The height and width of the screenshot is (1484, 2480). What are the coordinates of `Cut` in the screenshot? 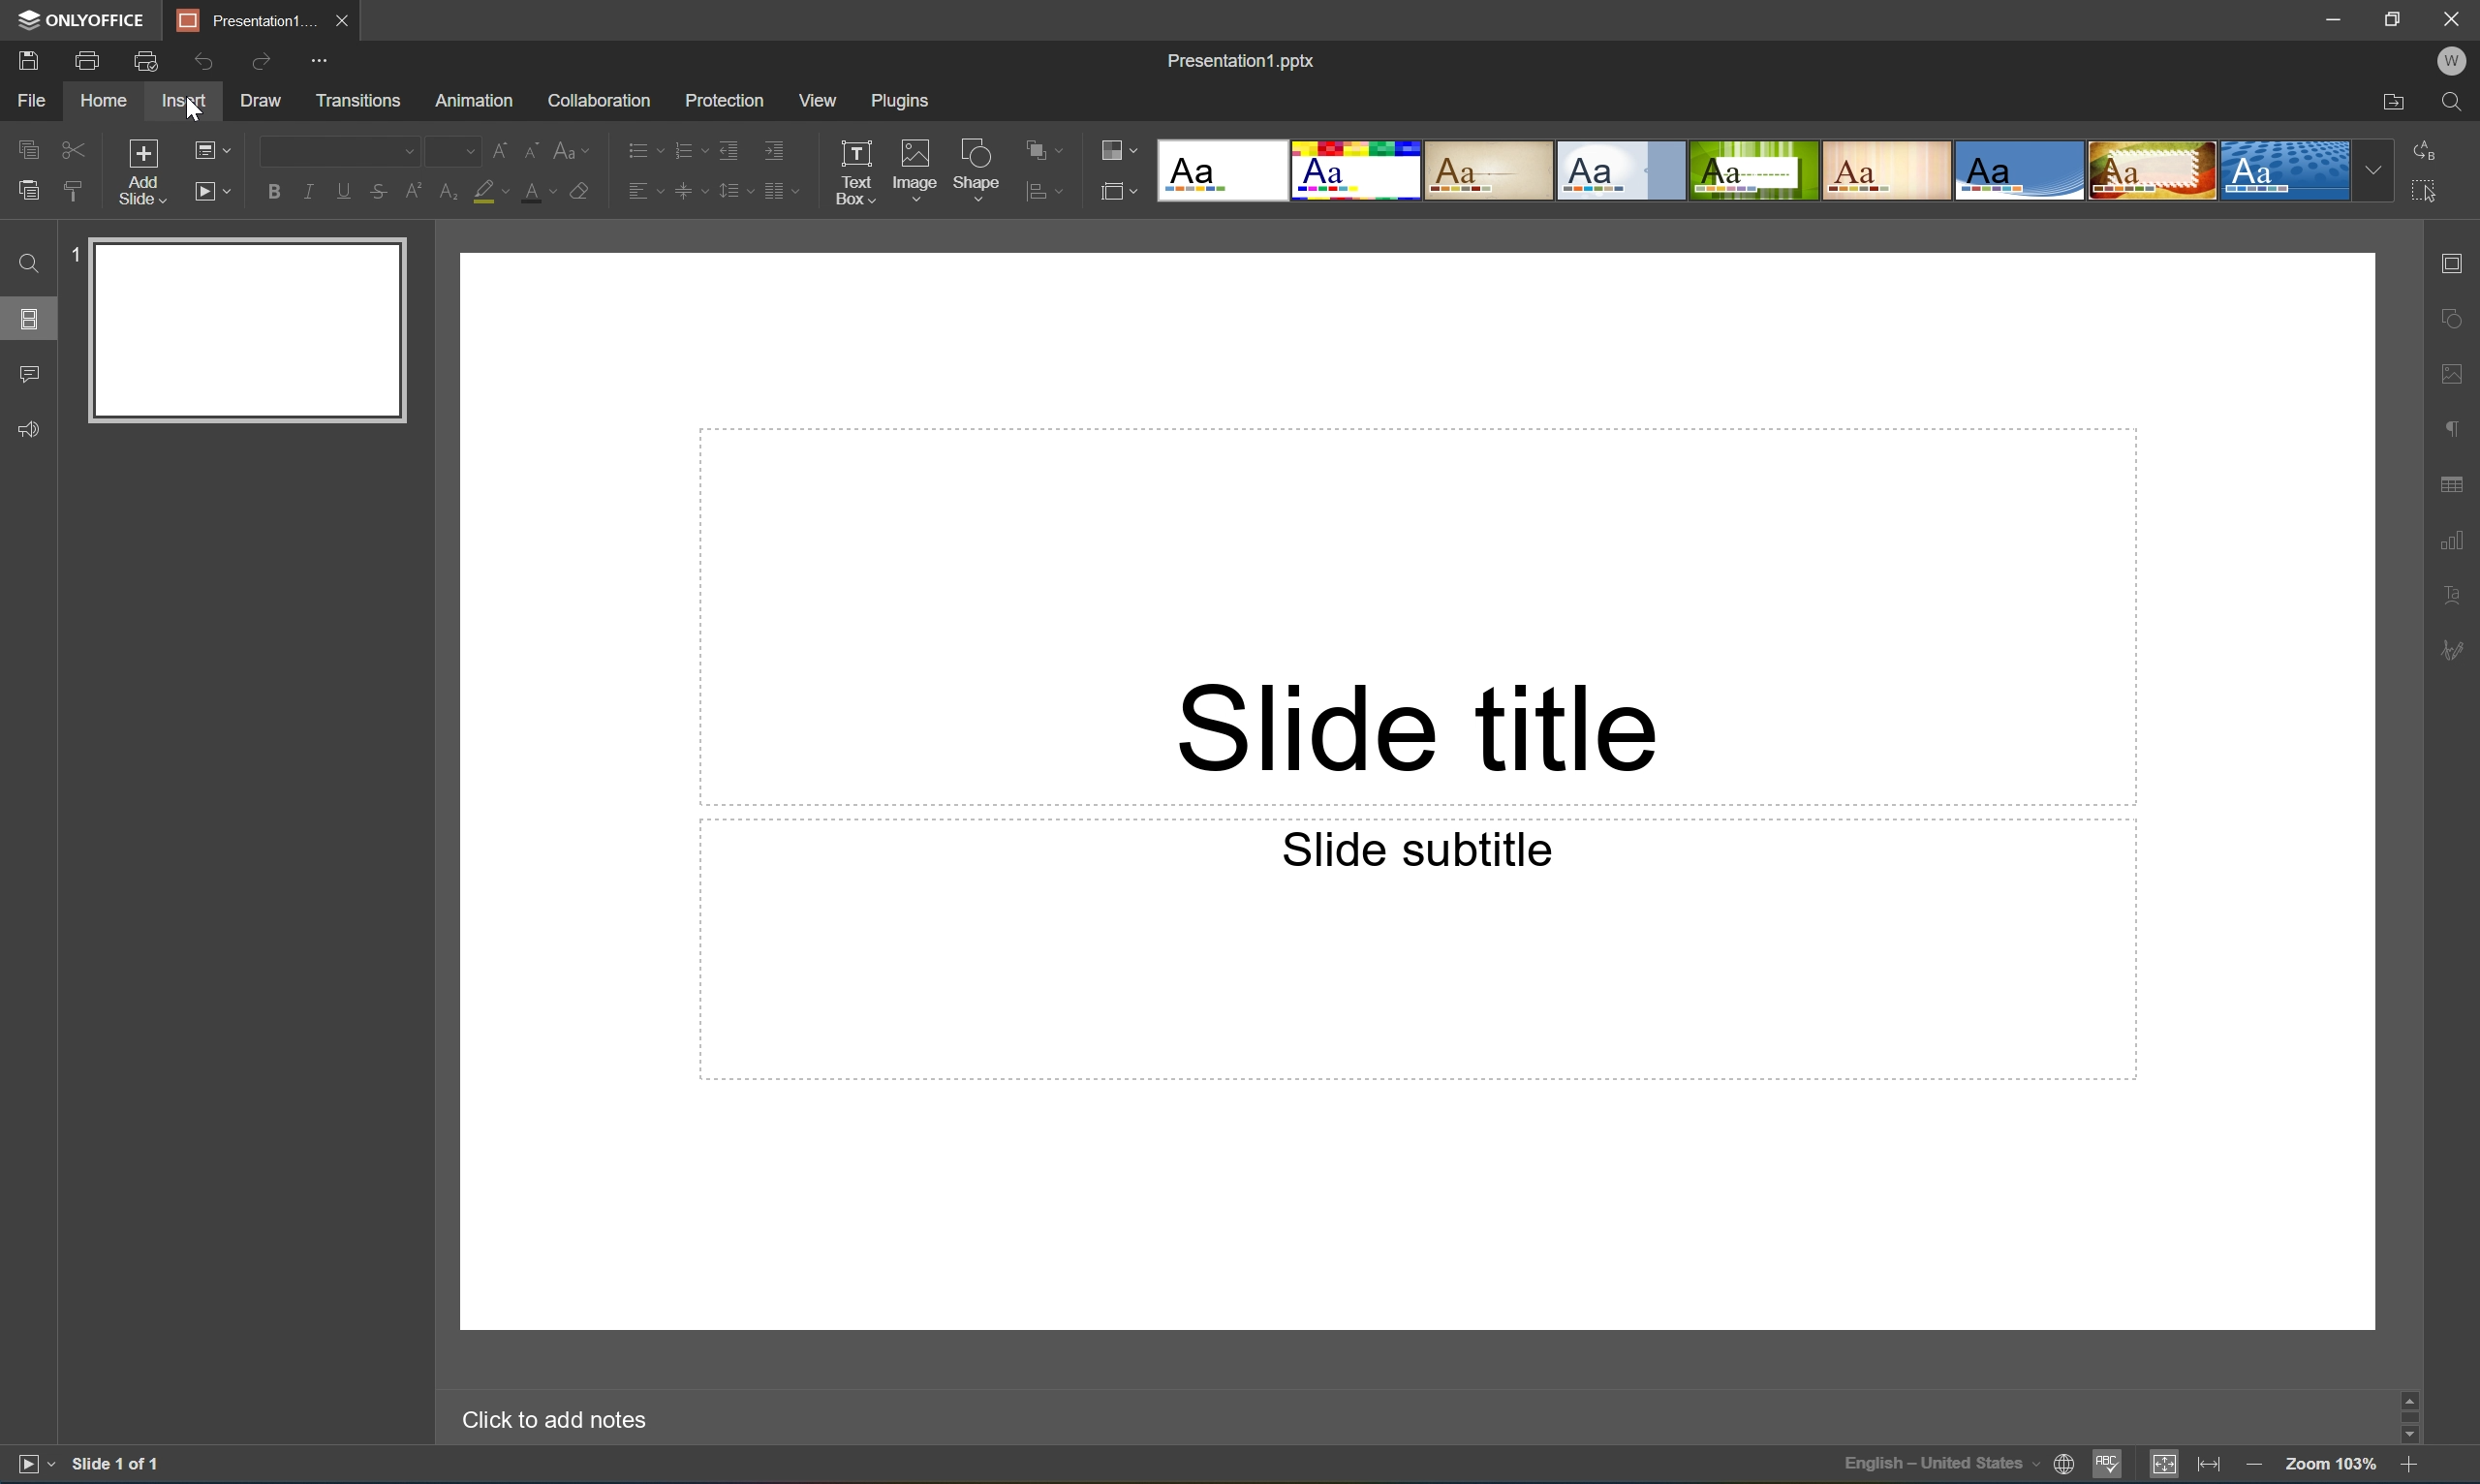 It's located at (75, 148).